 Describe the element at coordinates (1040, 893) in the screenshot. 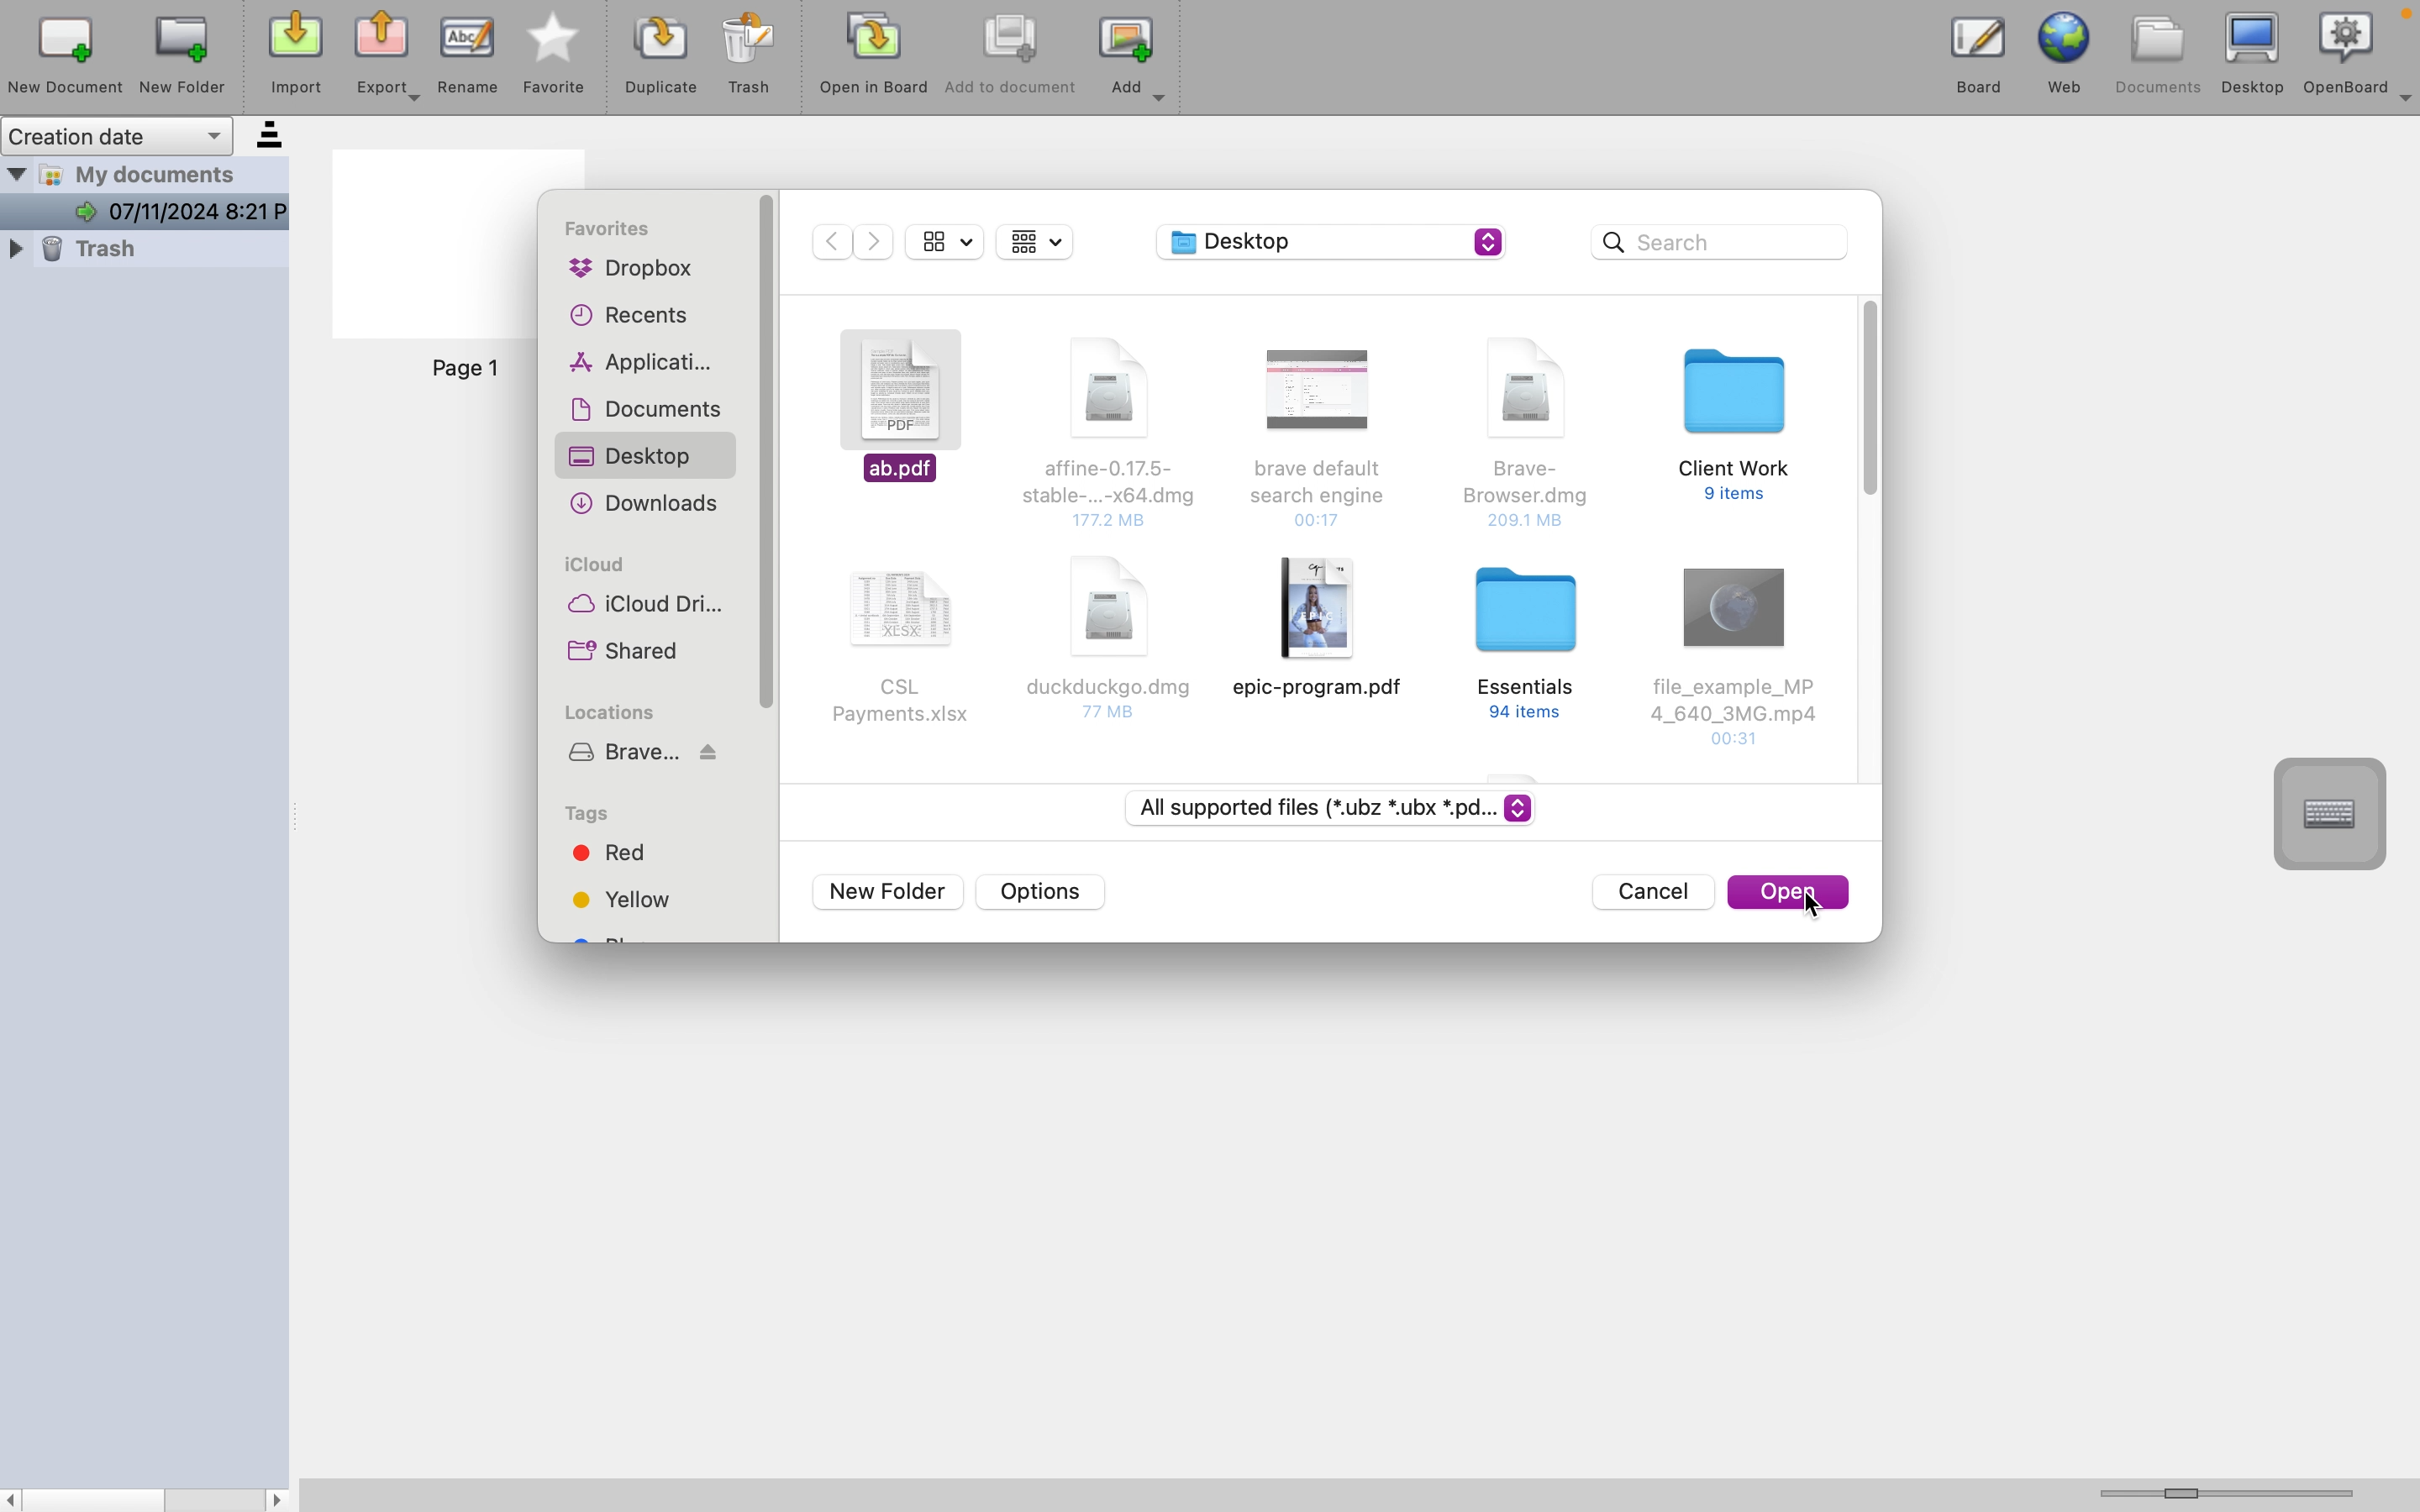

I see `options` at that location.